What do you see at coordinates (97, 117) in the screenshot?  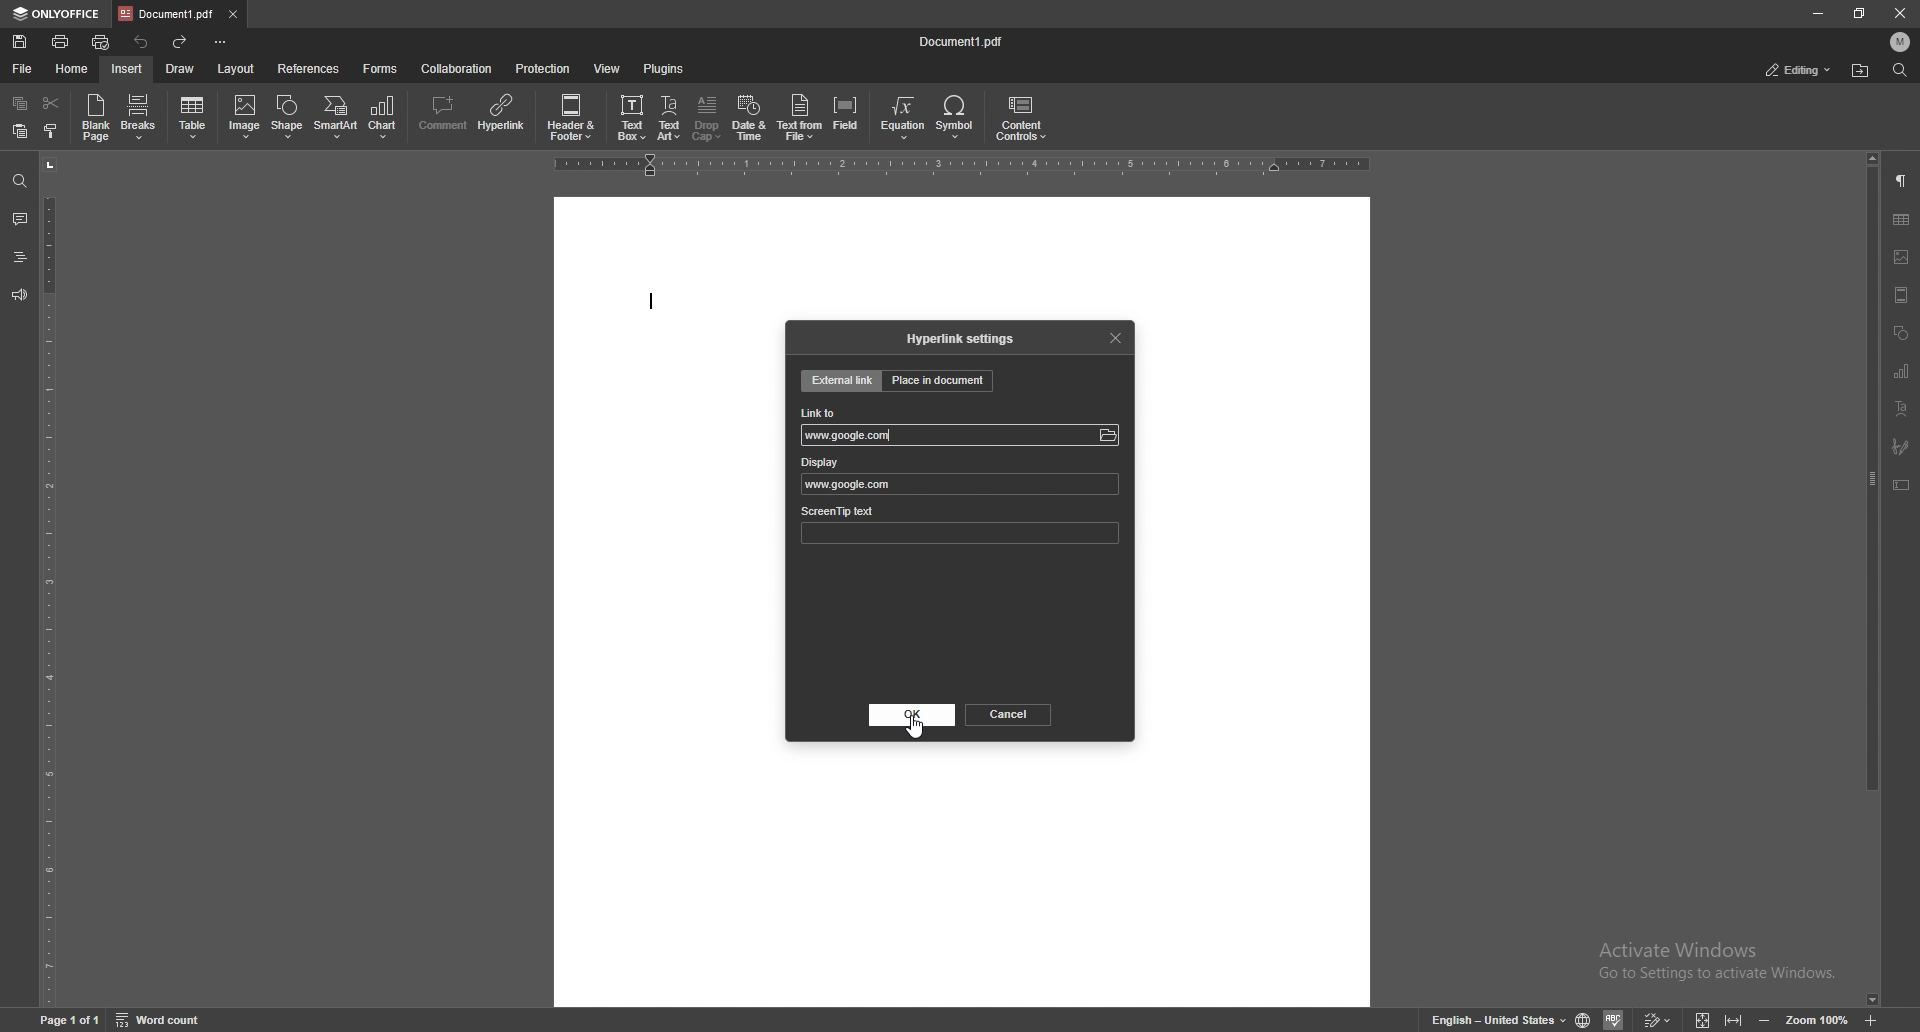 I see `blank page` at bounding box center [97, 117].